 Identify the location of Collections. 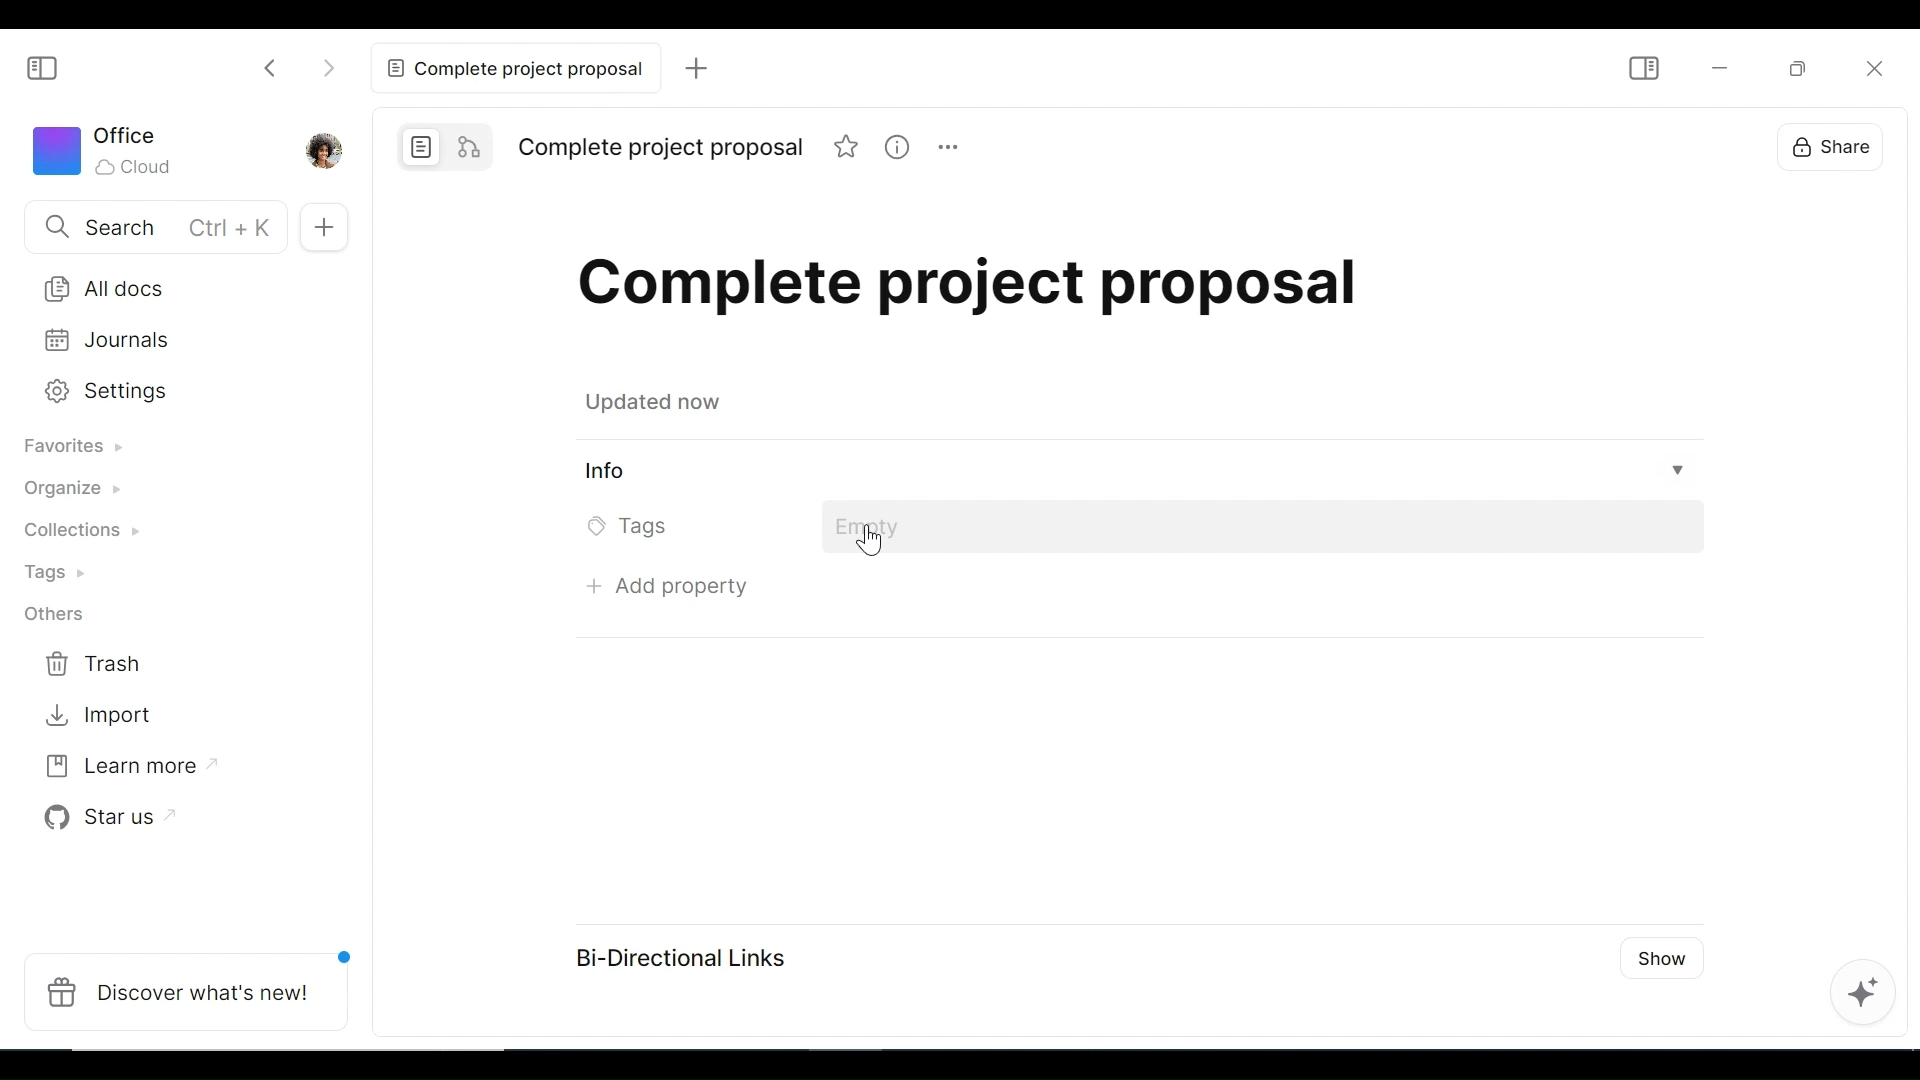
(94, 533).